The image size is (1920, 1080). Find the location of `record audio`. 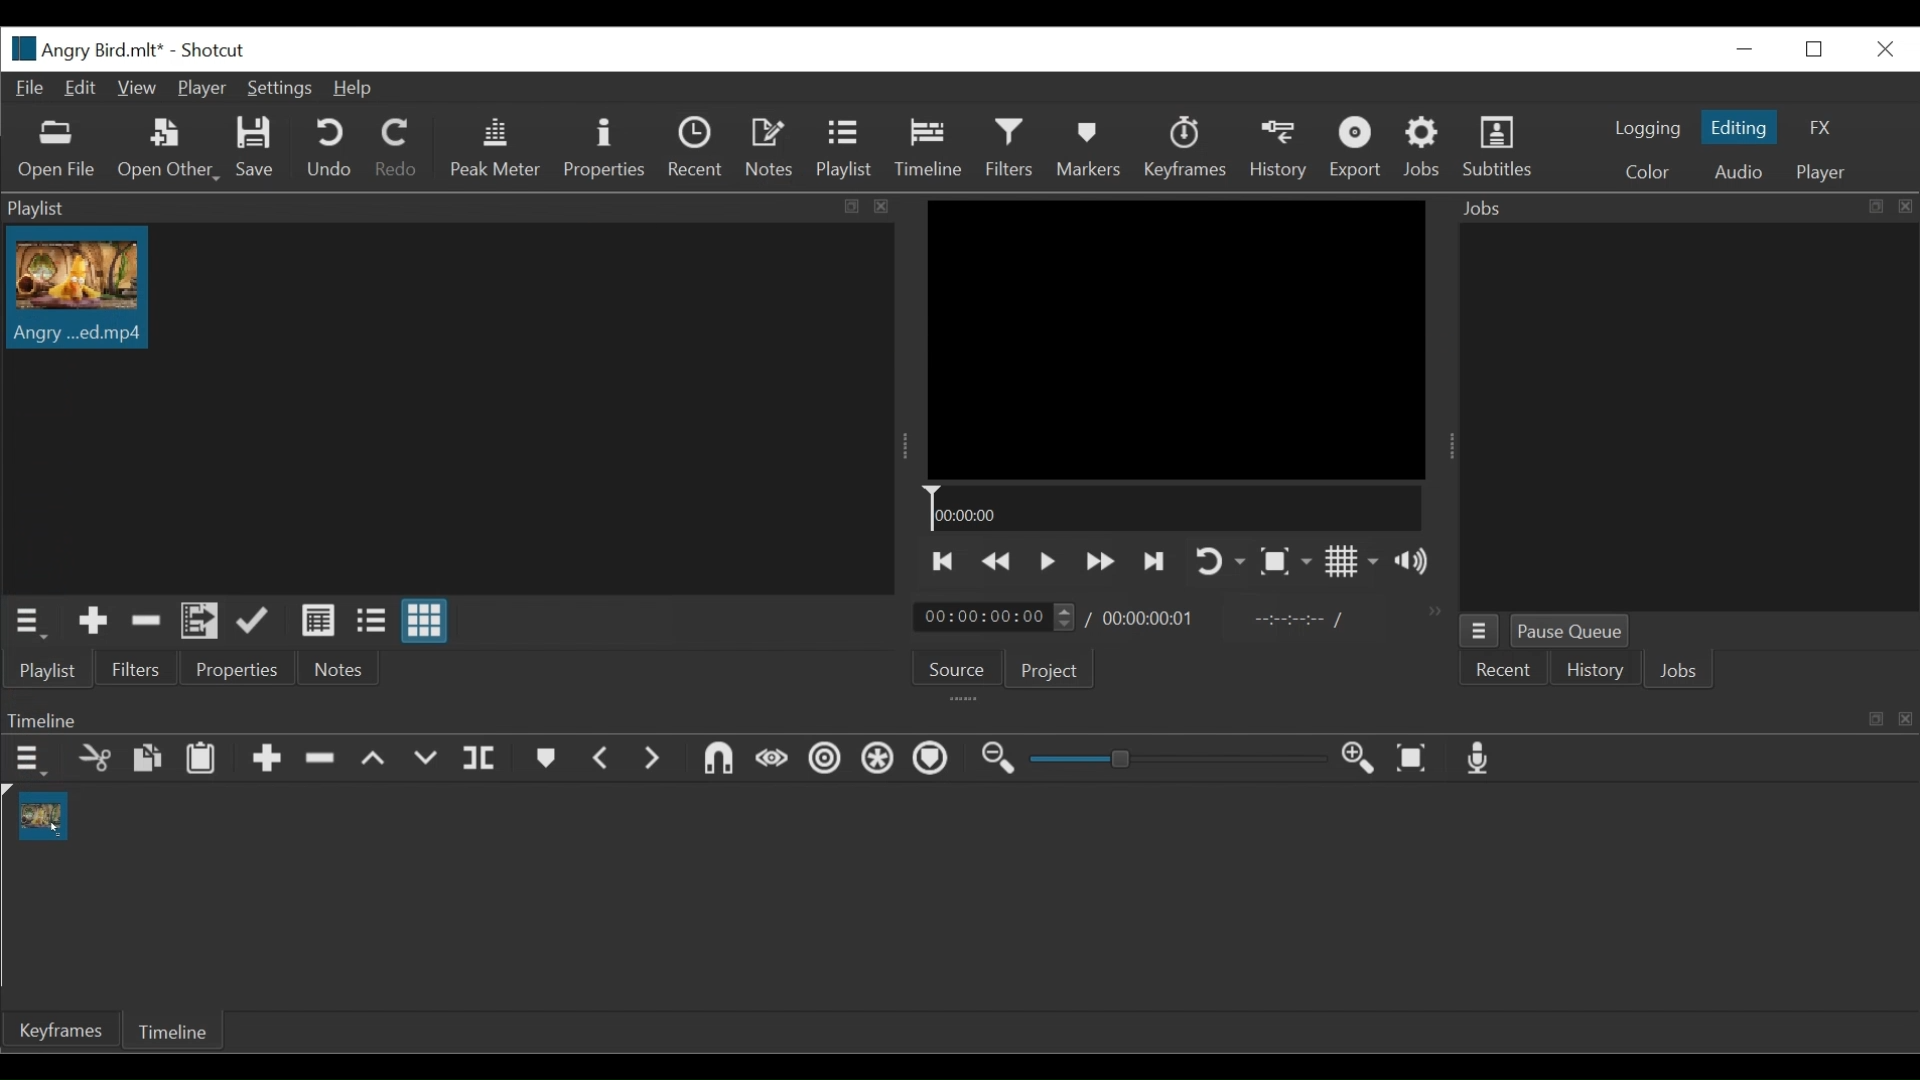

record audio is located at coordinates (1484, 759).